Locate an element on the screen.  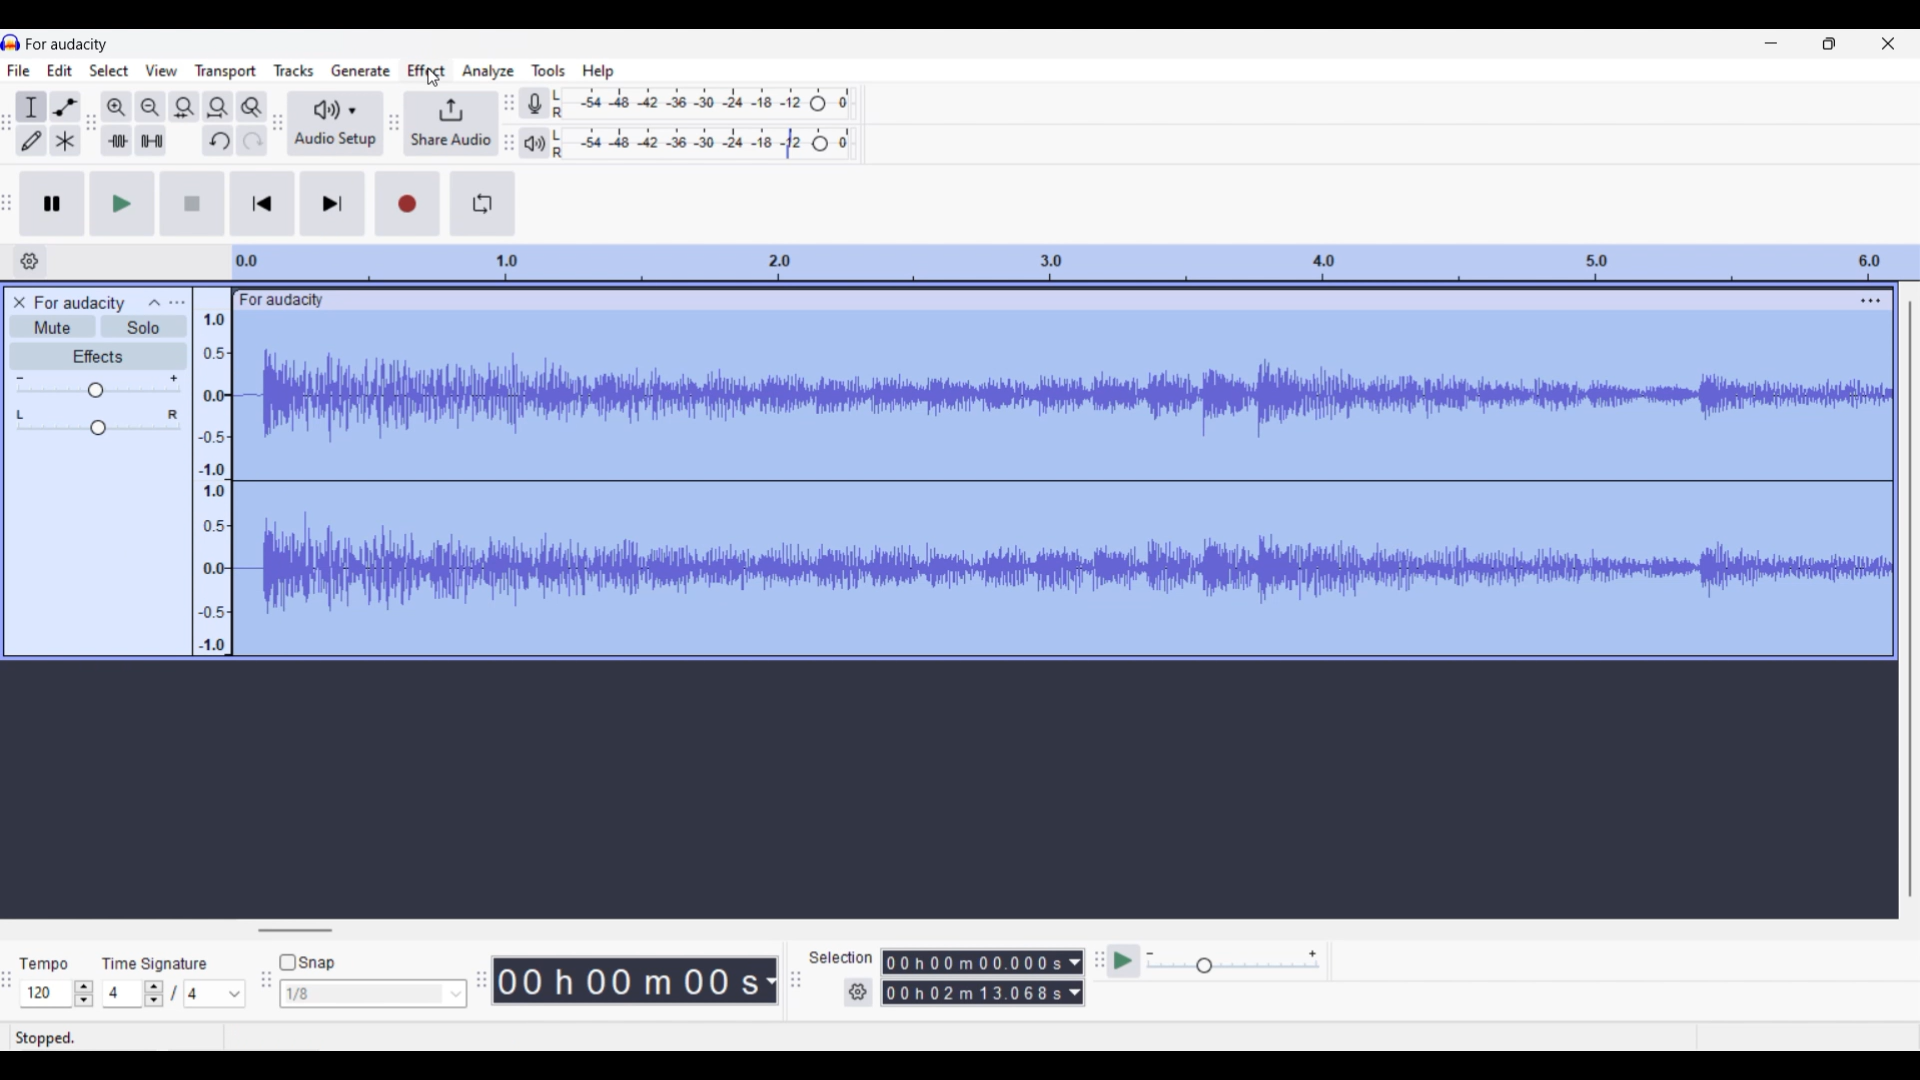
00 h 00 m 00.000s is located at coordinates (971, 978).